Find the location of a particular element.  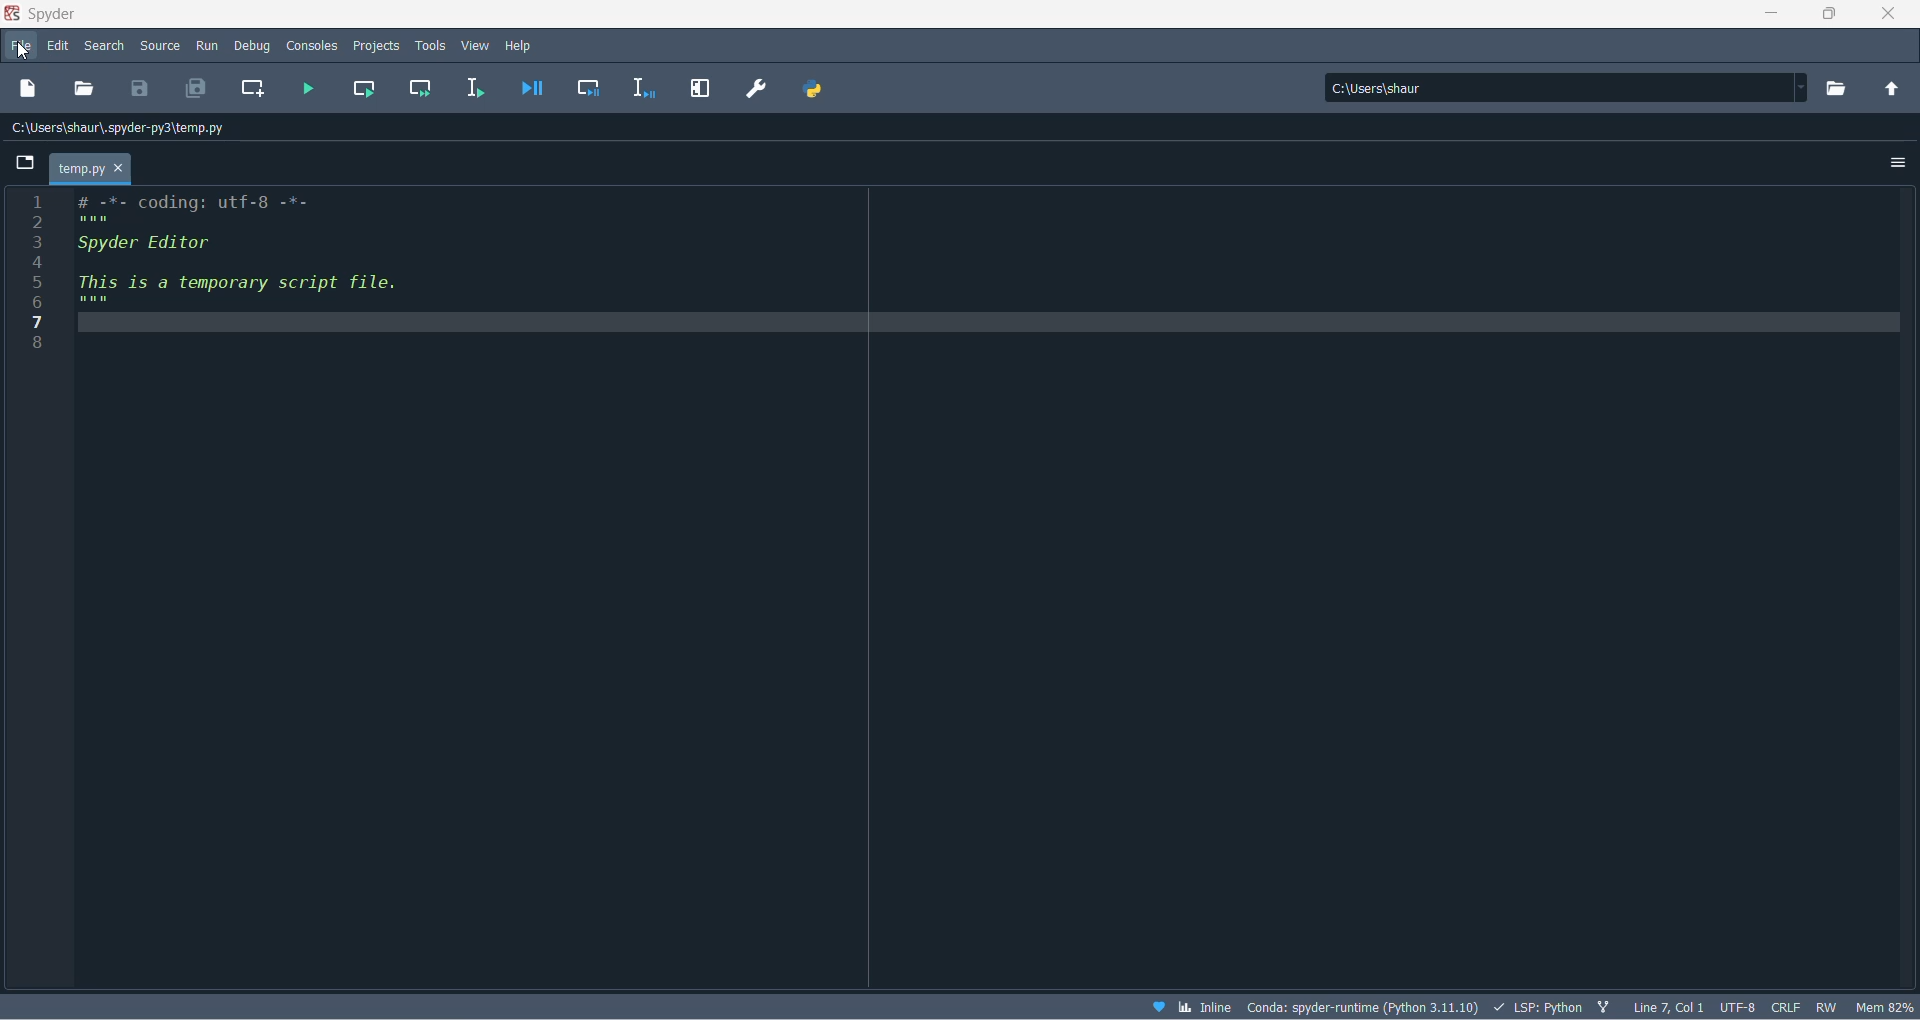

inline is located at coordinates (1203, 1007).